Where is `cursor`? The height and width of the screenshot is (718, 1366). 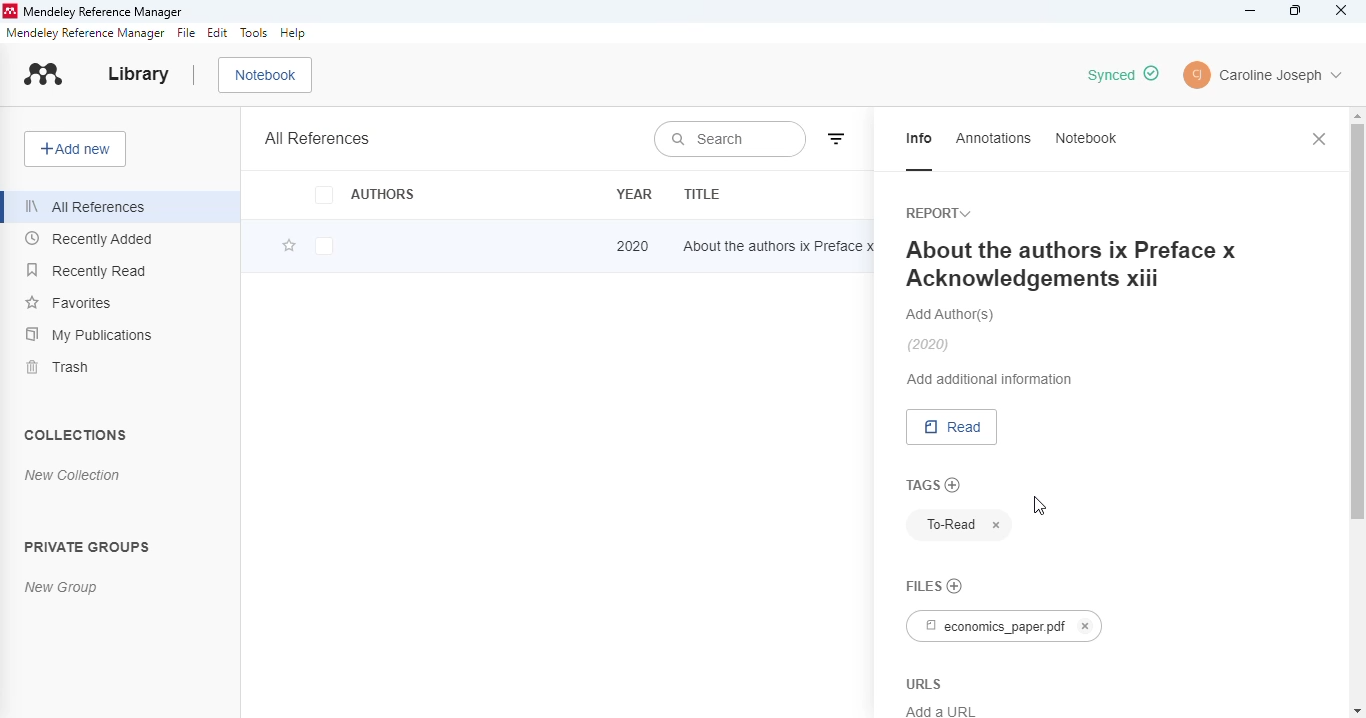 cursor is located at coordinates (1037, 506).